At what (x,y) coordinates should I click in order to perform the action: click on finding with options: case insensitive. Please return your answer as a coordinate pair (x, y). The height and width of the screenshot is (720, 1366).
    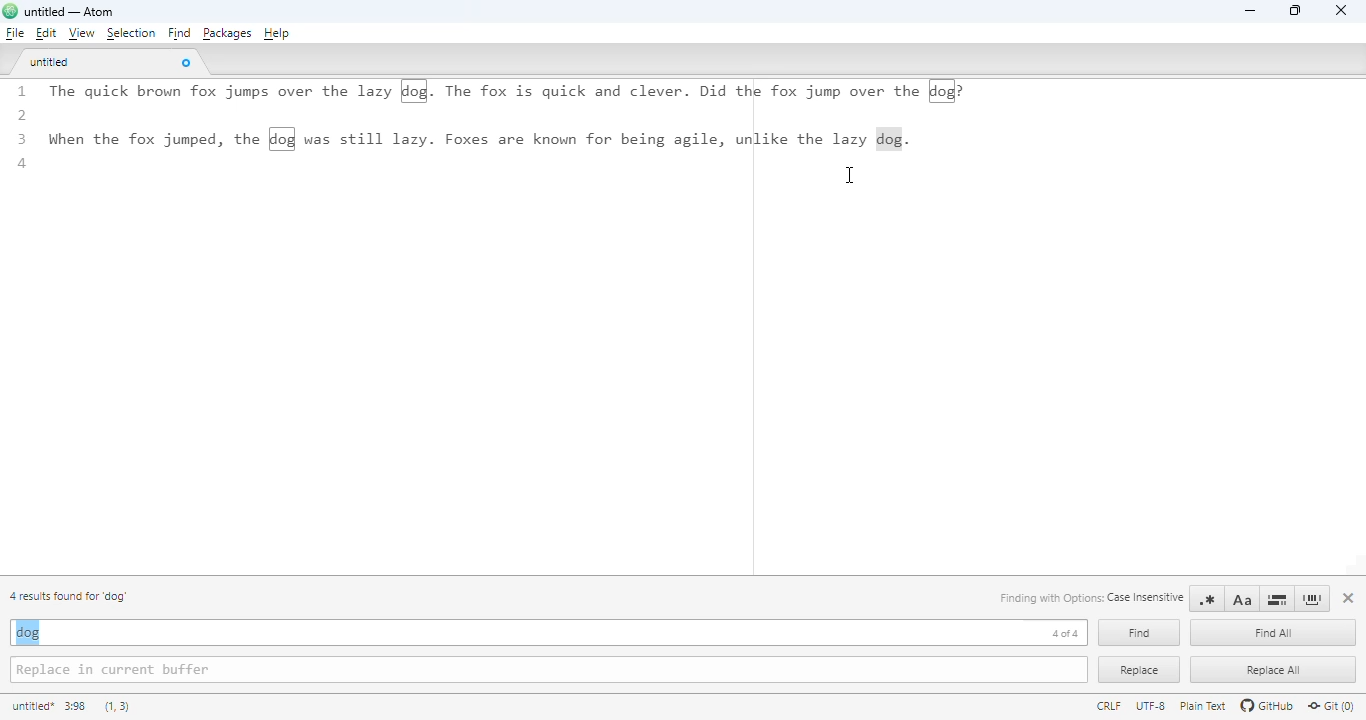
    Looking at the image, I should click on (1089, 598).